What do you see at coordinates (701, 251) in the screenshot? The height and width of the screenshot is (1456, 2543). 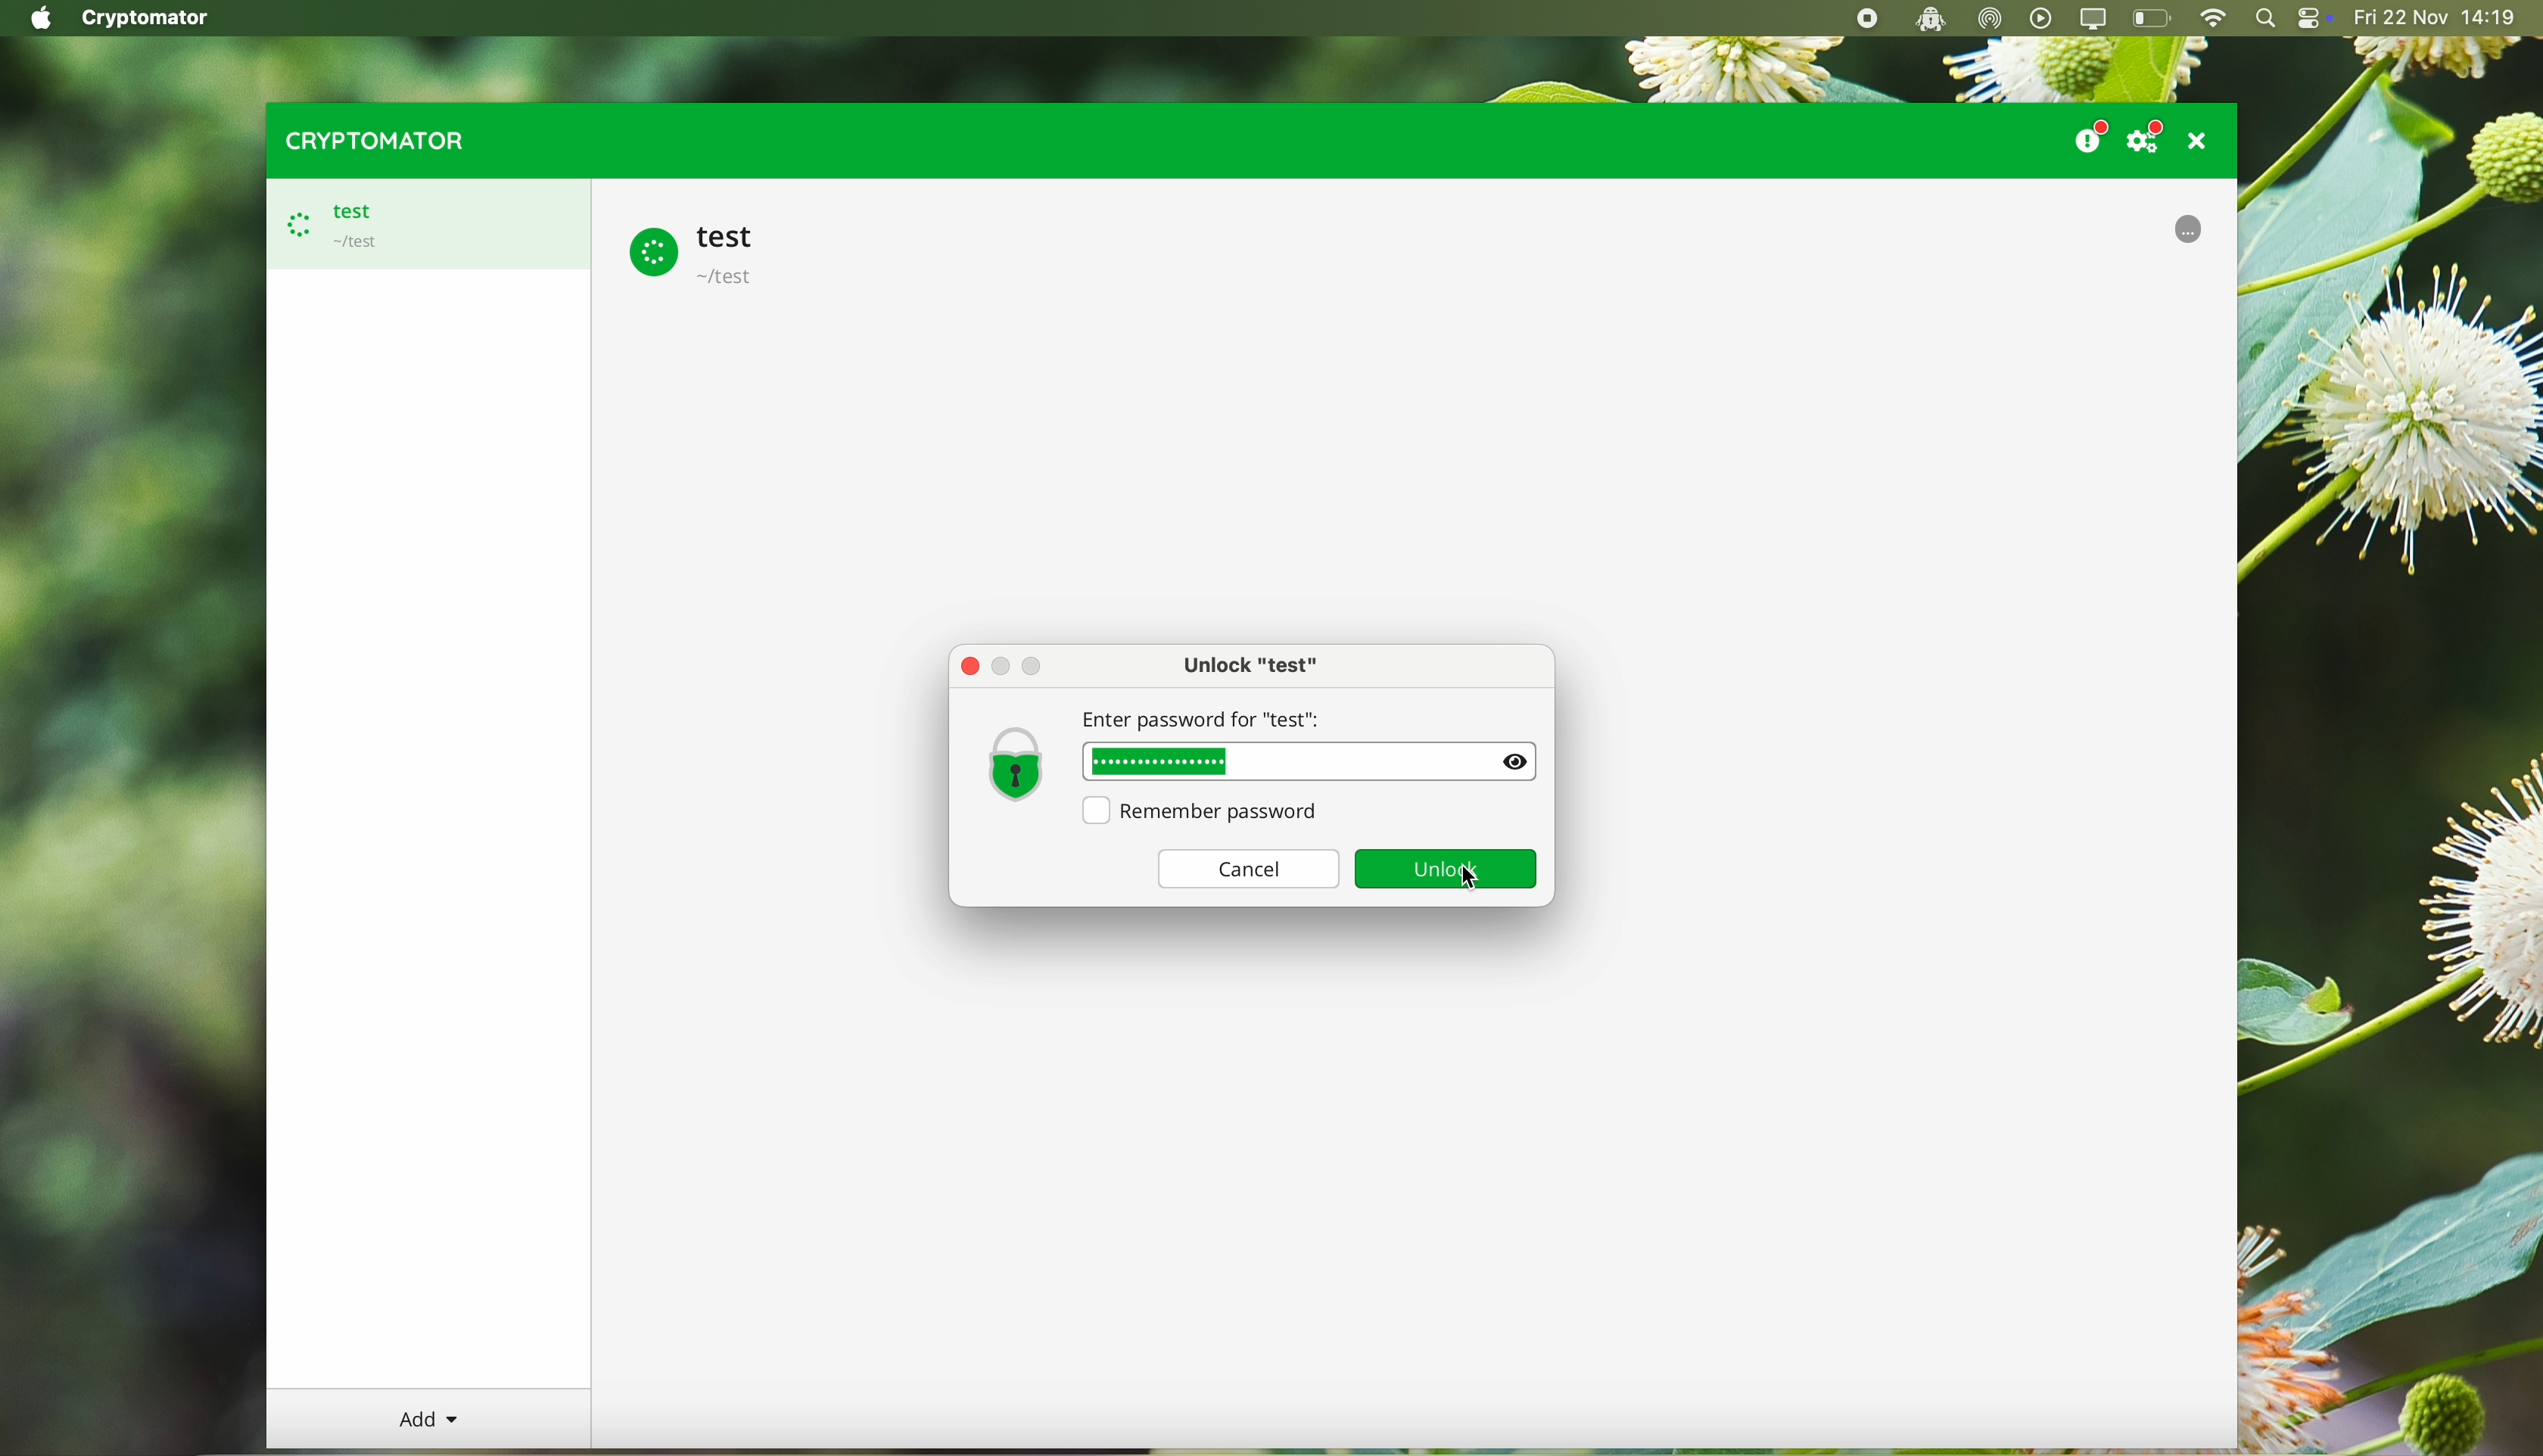 I see `test` at bounding box center [701, 251].